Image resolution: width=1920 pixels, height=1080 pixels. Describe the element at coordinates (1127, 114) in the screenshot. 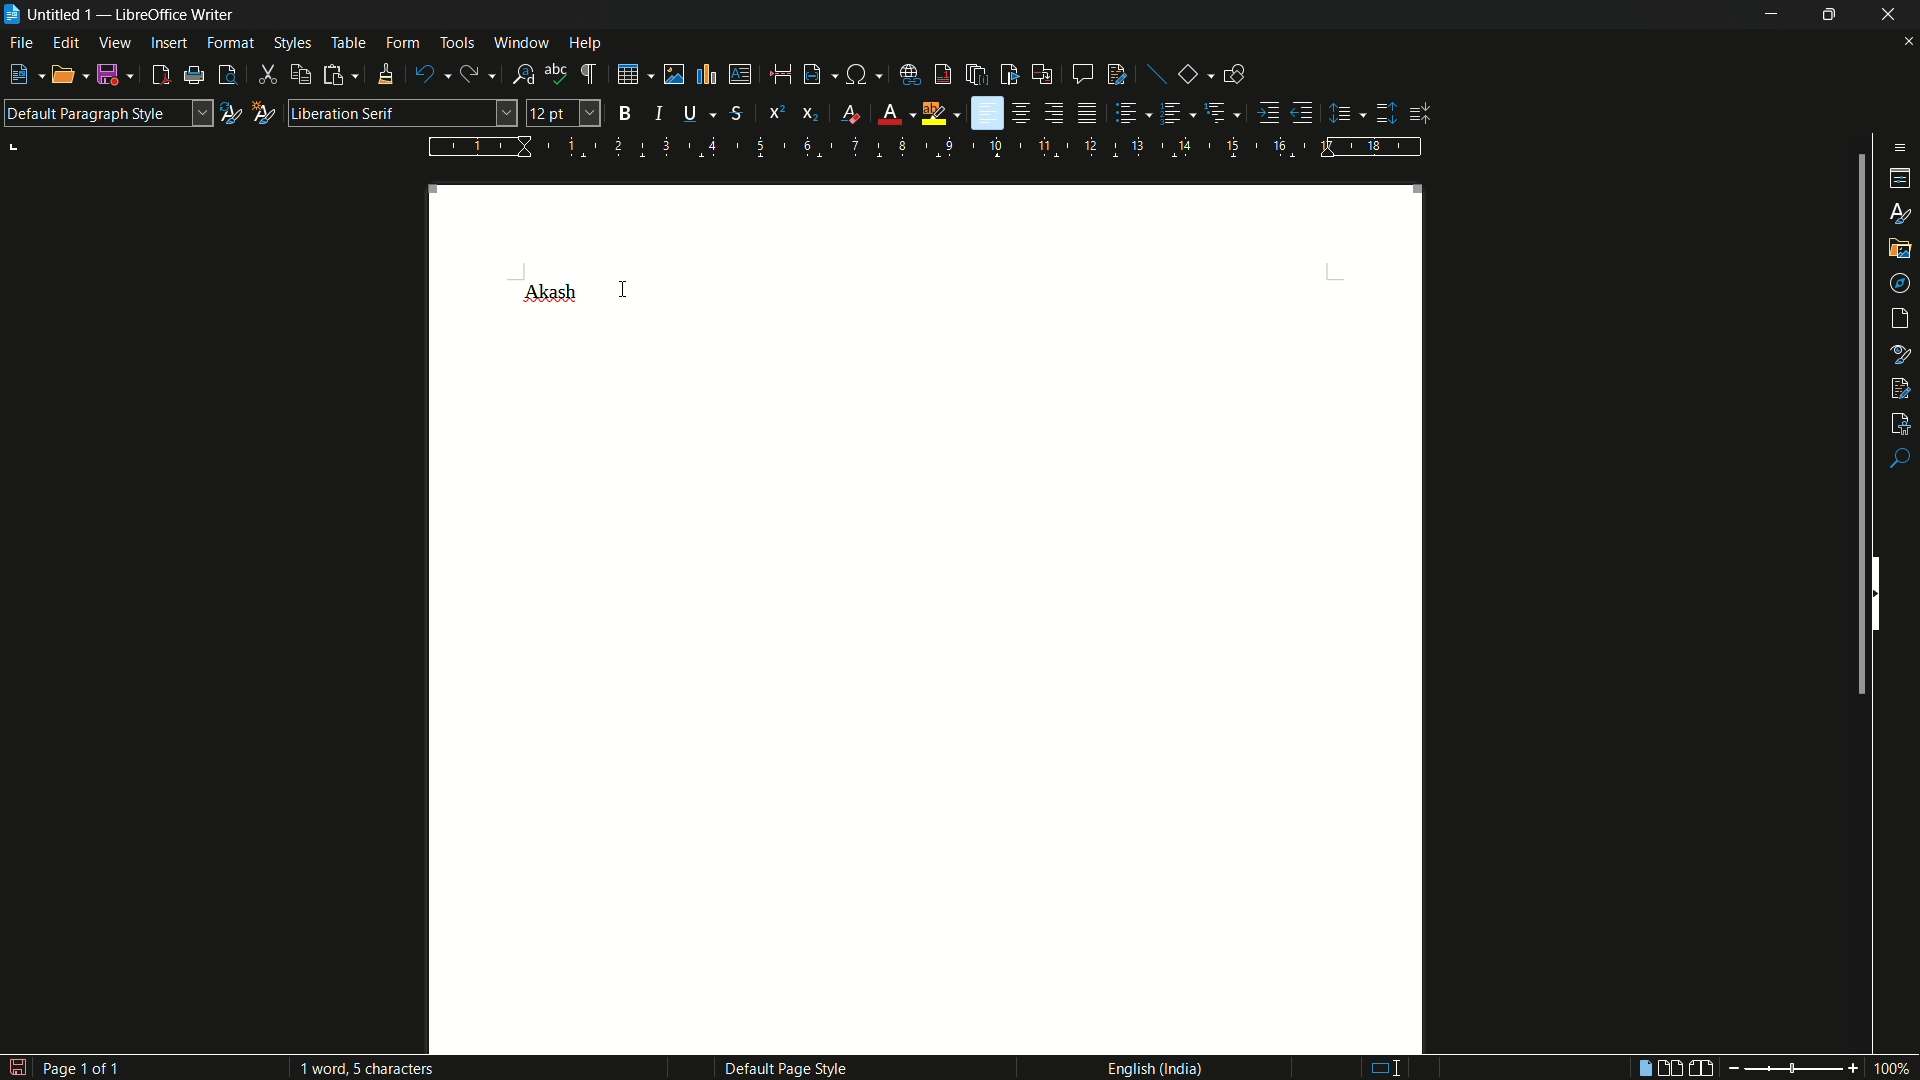

I see `bullet points` at that location.